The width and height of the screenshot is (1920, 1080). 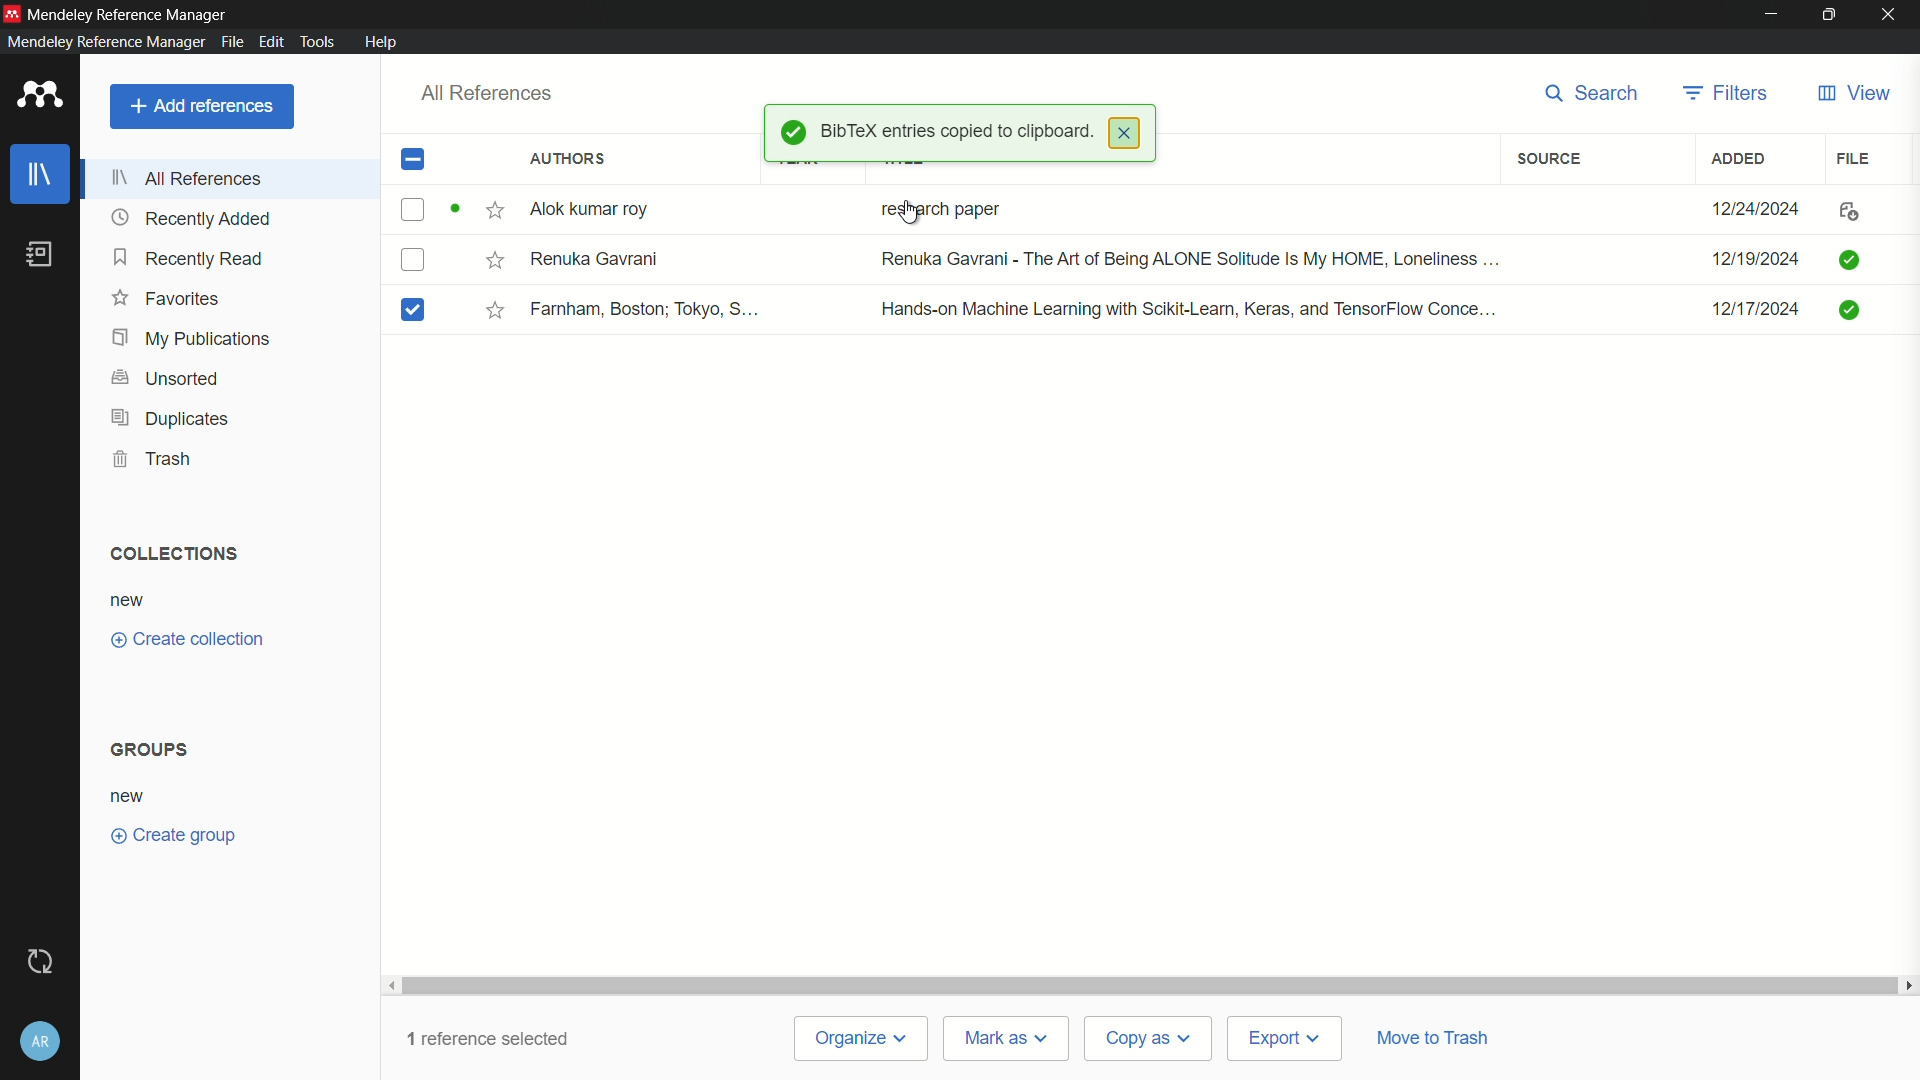 What do you see at coordinates (130, 599) in the screenshot?
I see `new` at bounding box center [130, 599].